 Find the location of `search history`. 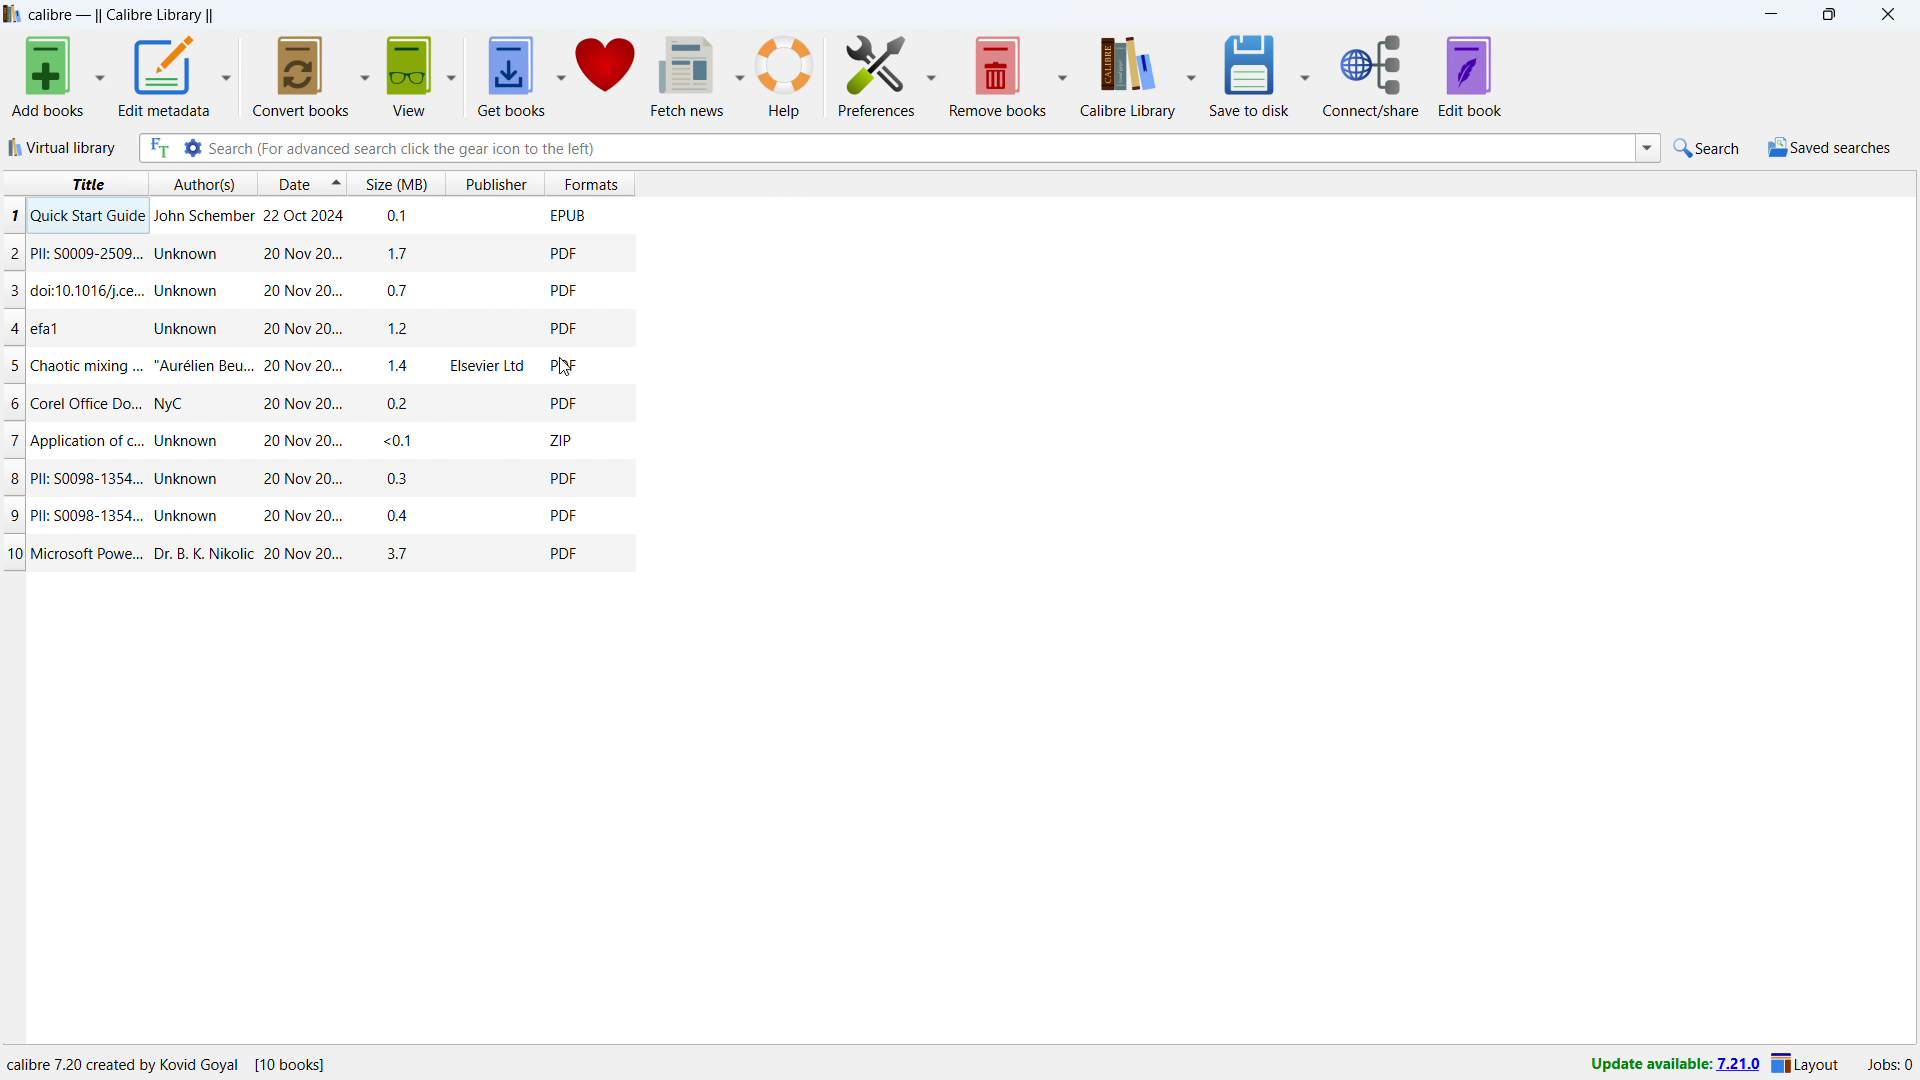

search history is located at coordinates (1648, 146).